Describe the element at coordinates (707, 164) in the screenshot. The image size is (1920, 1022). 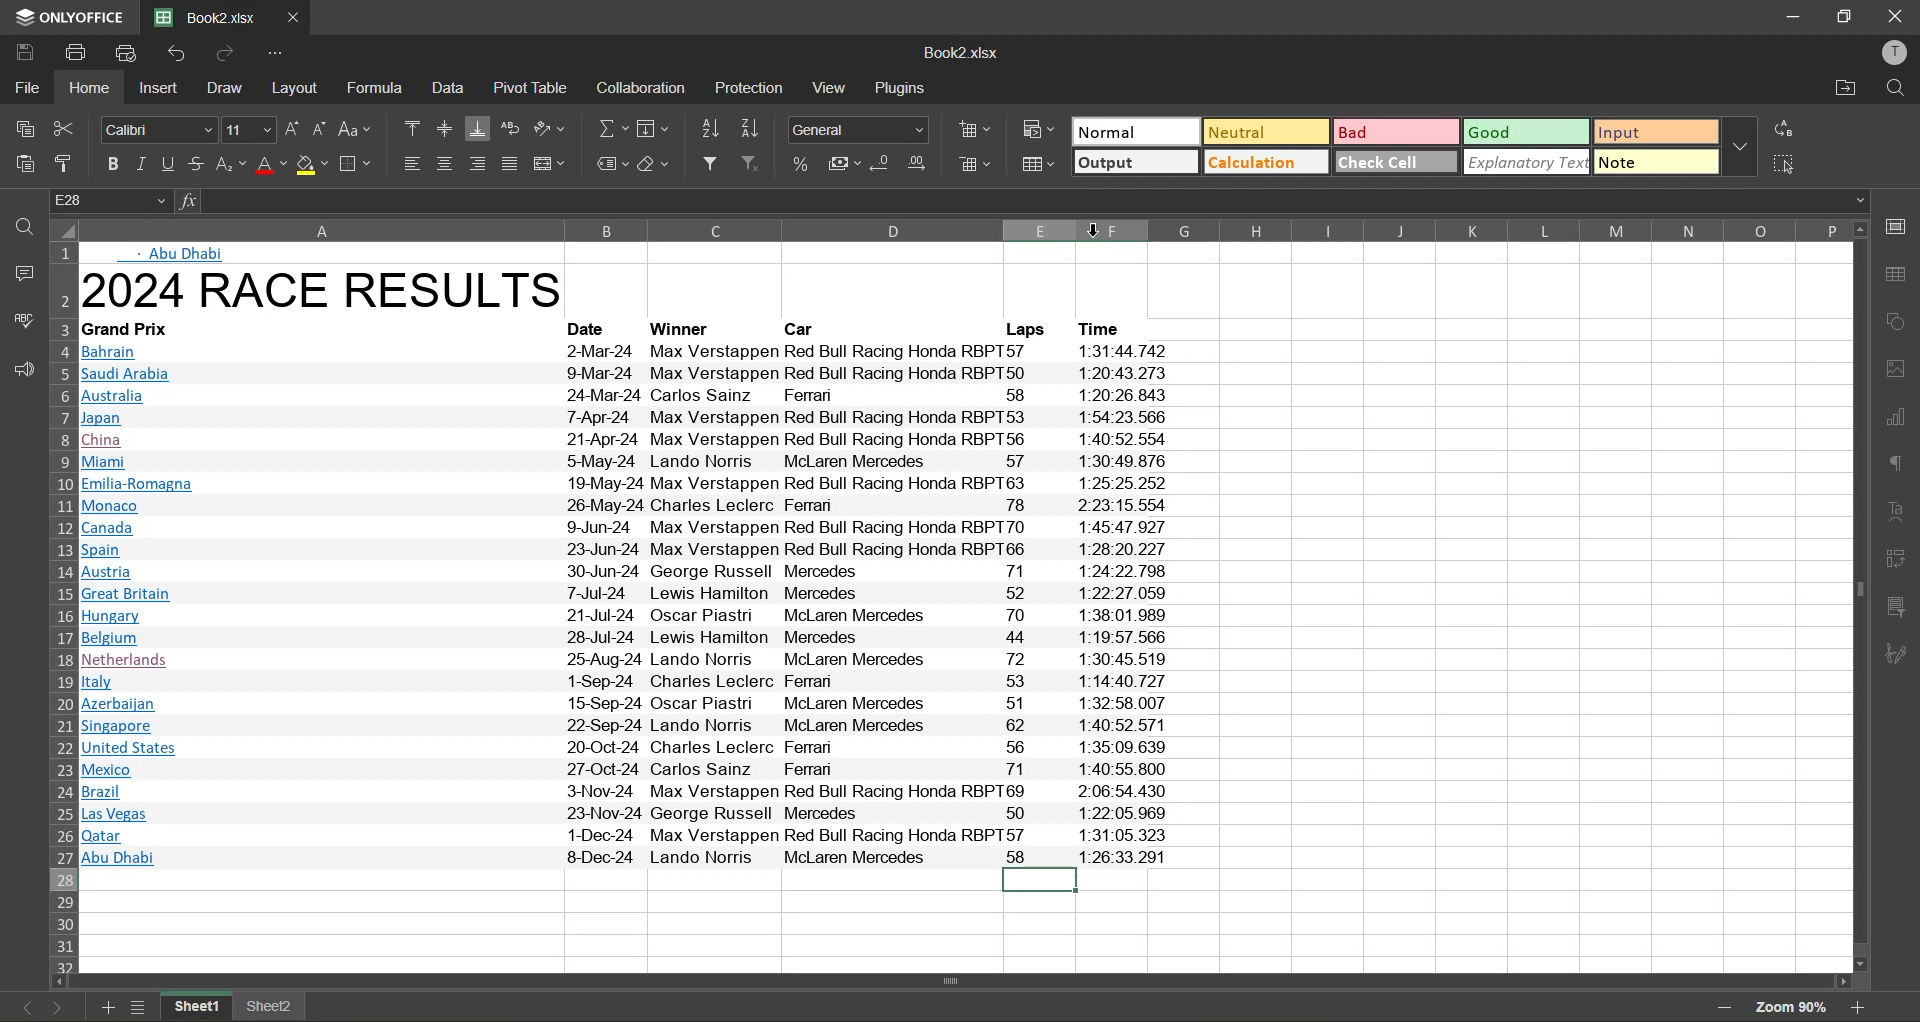
I see `filter` at that location.